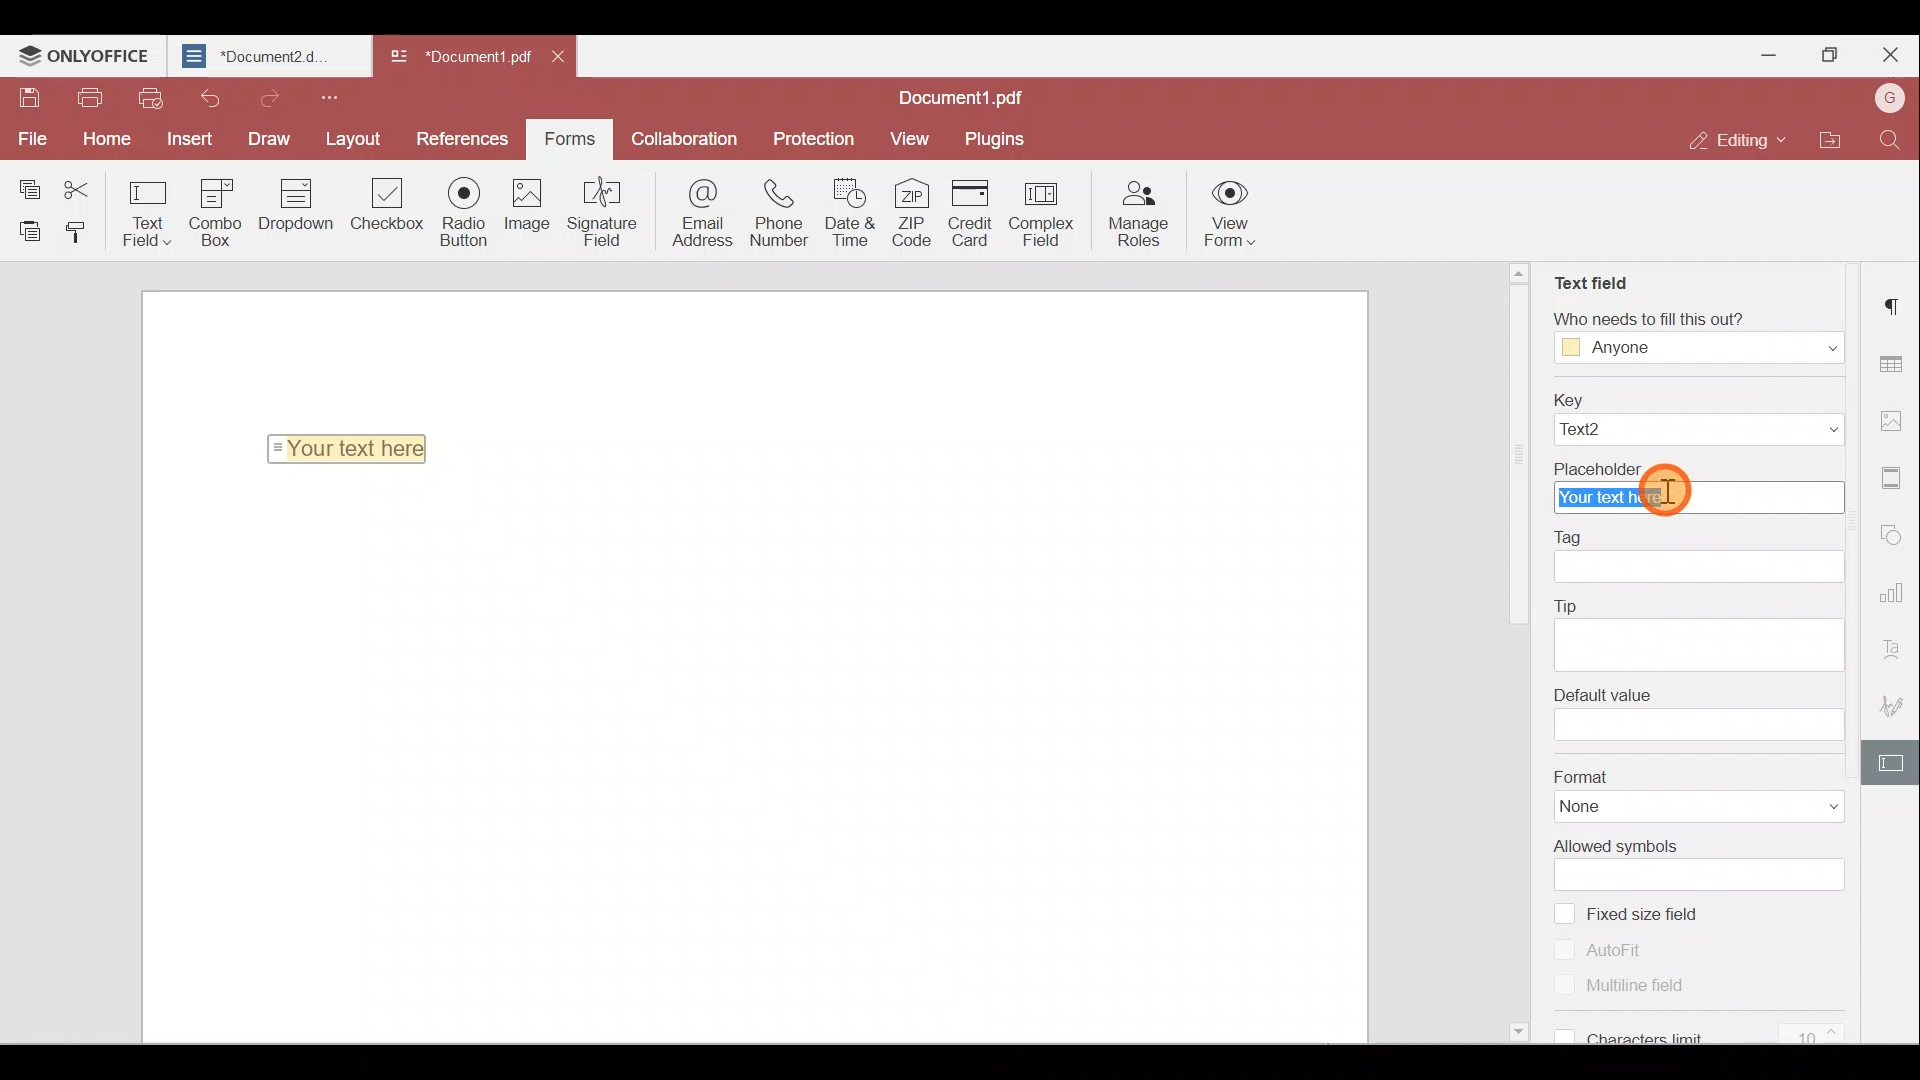  Describe the element at coordinates (1895, 761) in the screenshot. I see `Form settings` at that location.